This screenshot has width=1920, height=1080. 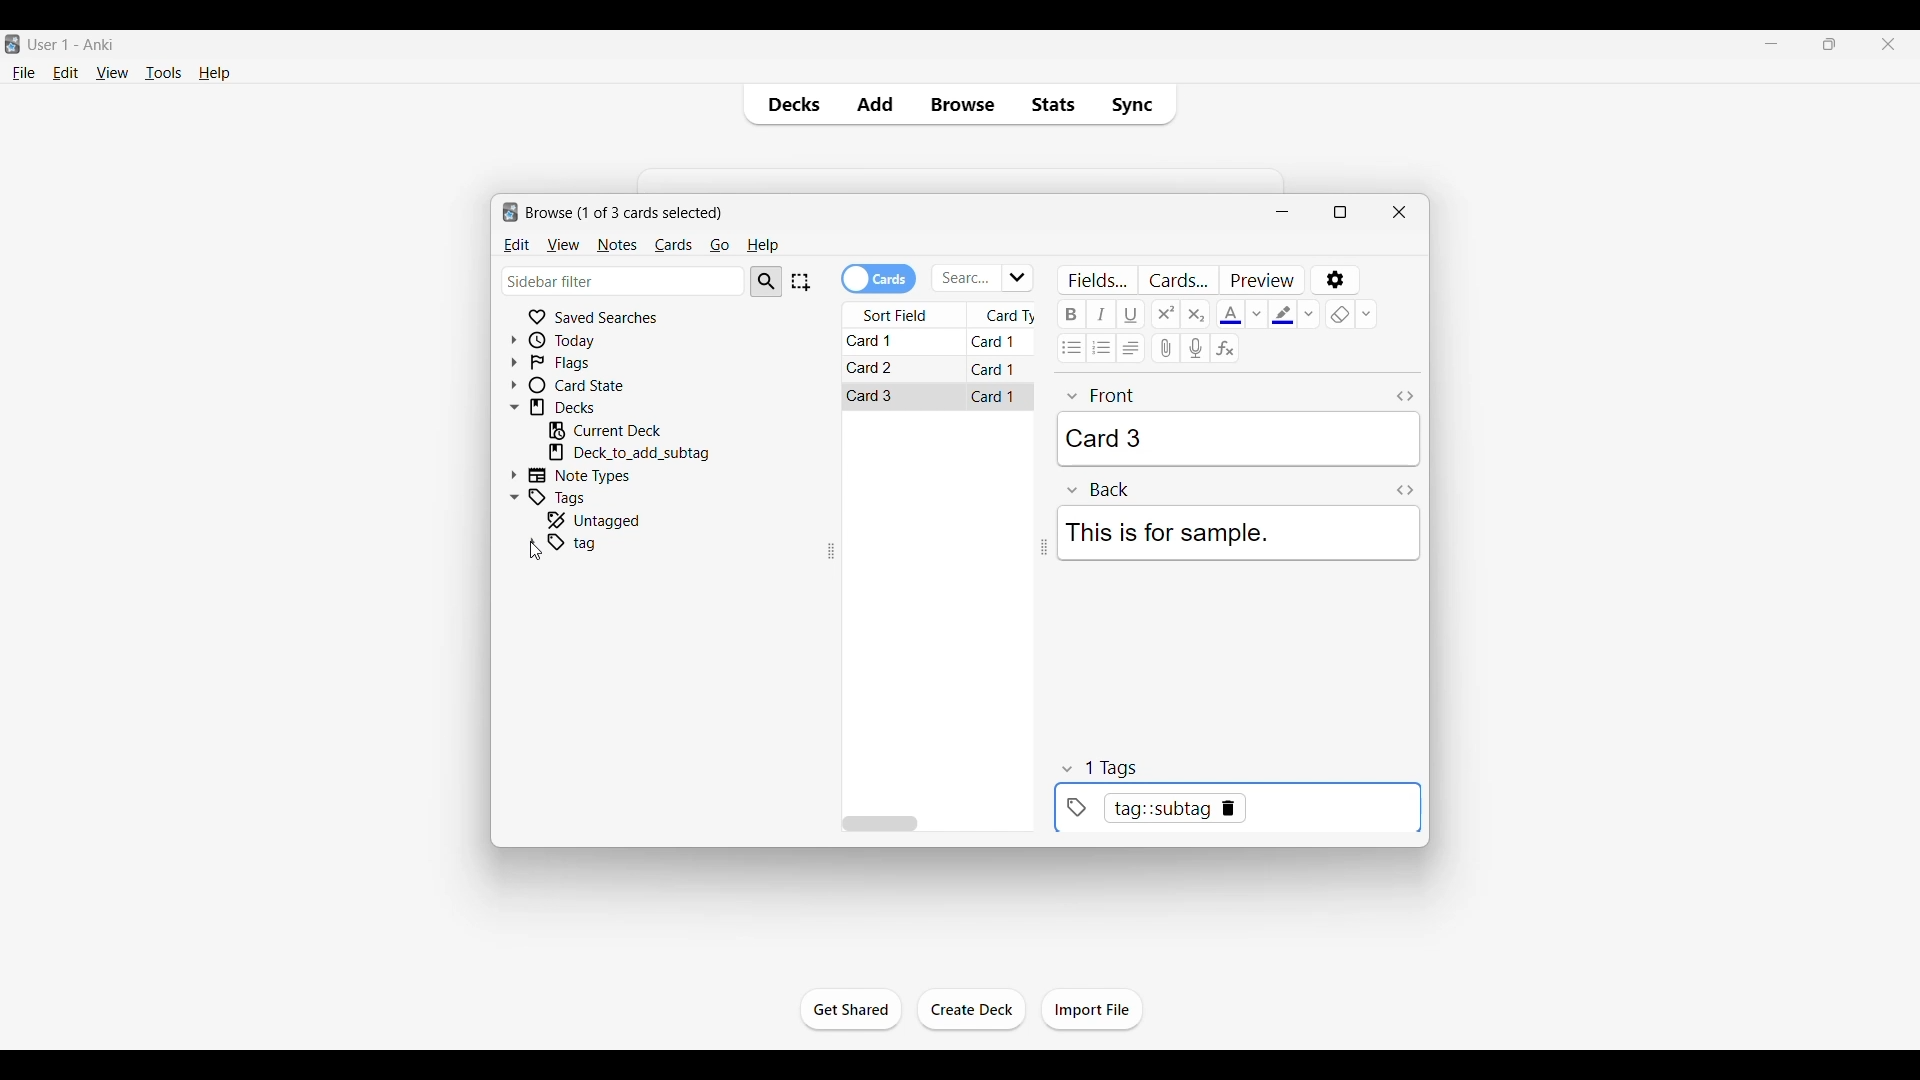 What do you see at coordinates (619, 430) in the screenshot?
I see `Click to go to current deck` at bounding box center [619, 430].